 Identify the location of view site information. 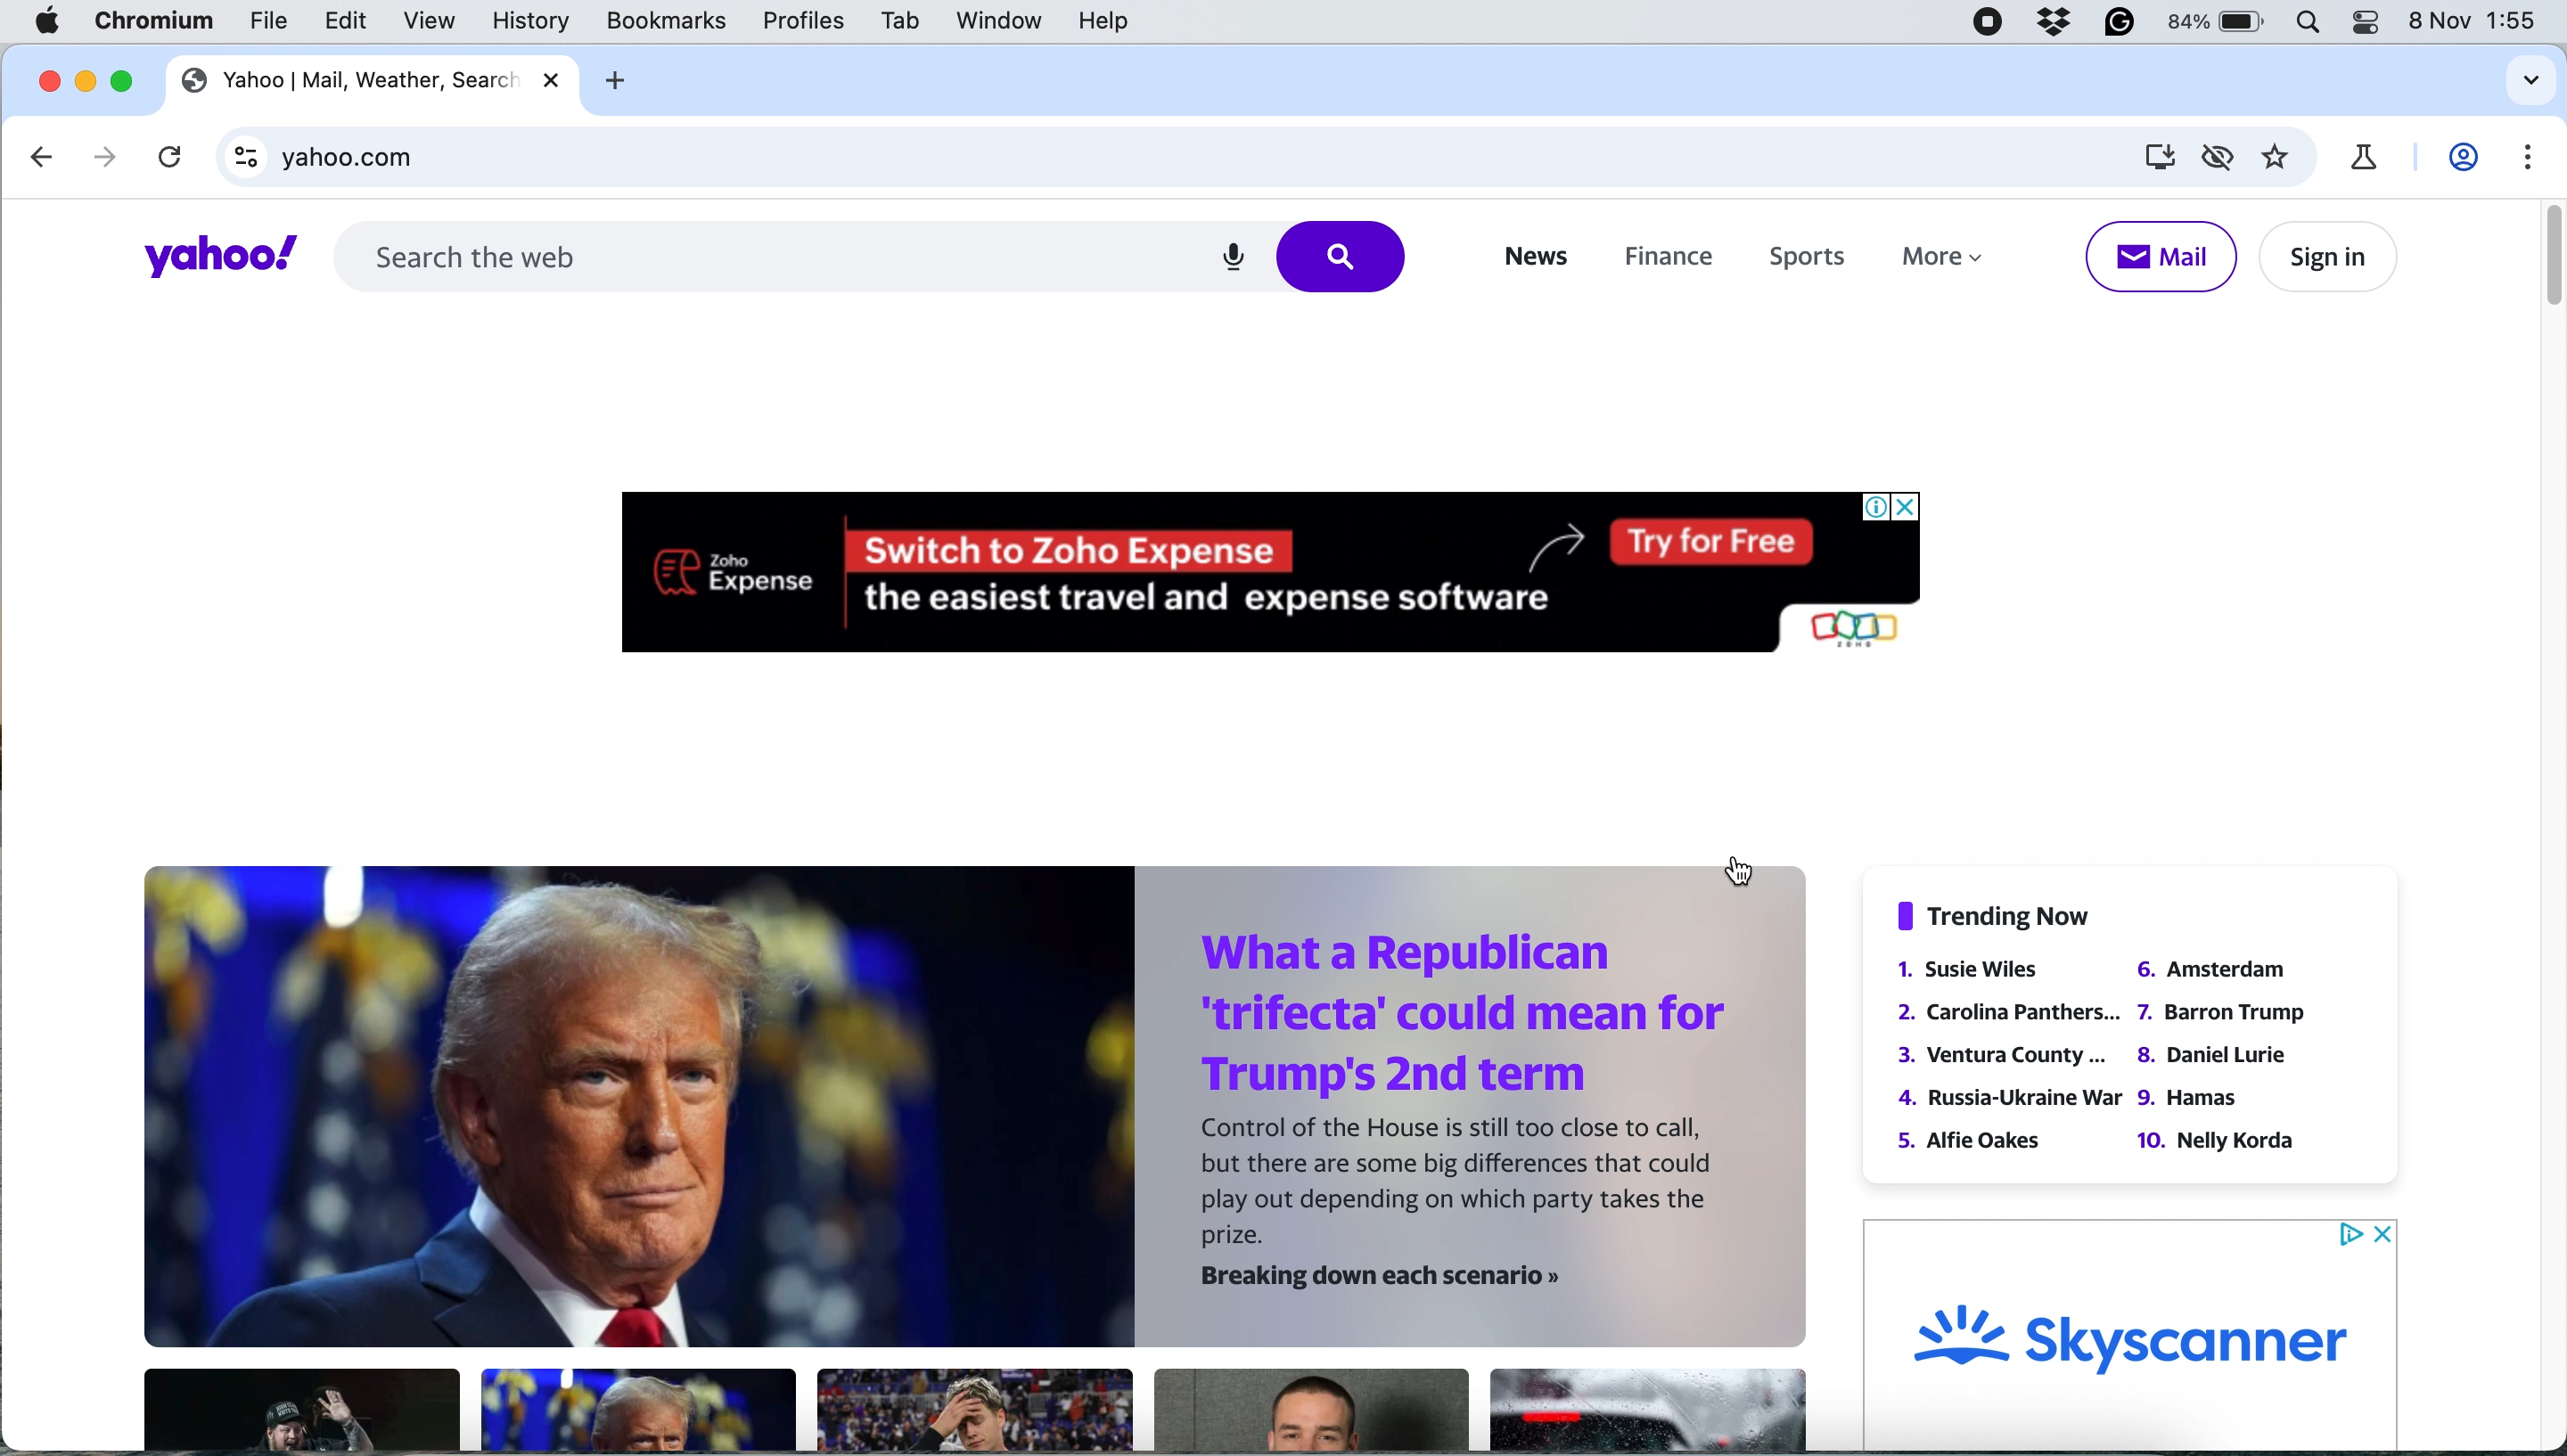
(239, 156).